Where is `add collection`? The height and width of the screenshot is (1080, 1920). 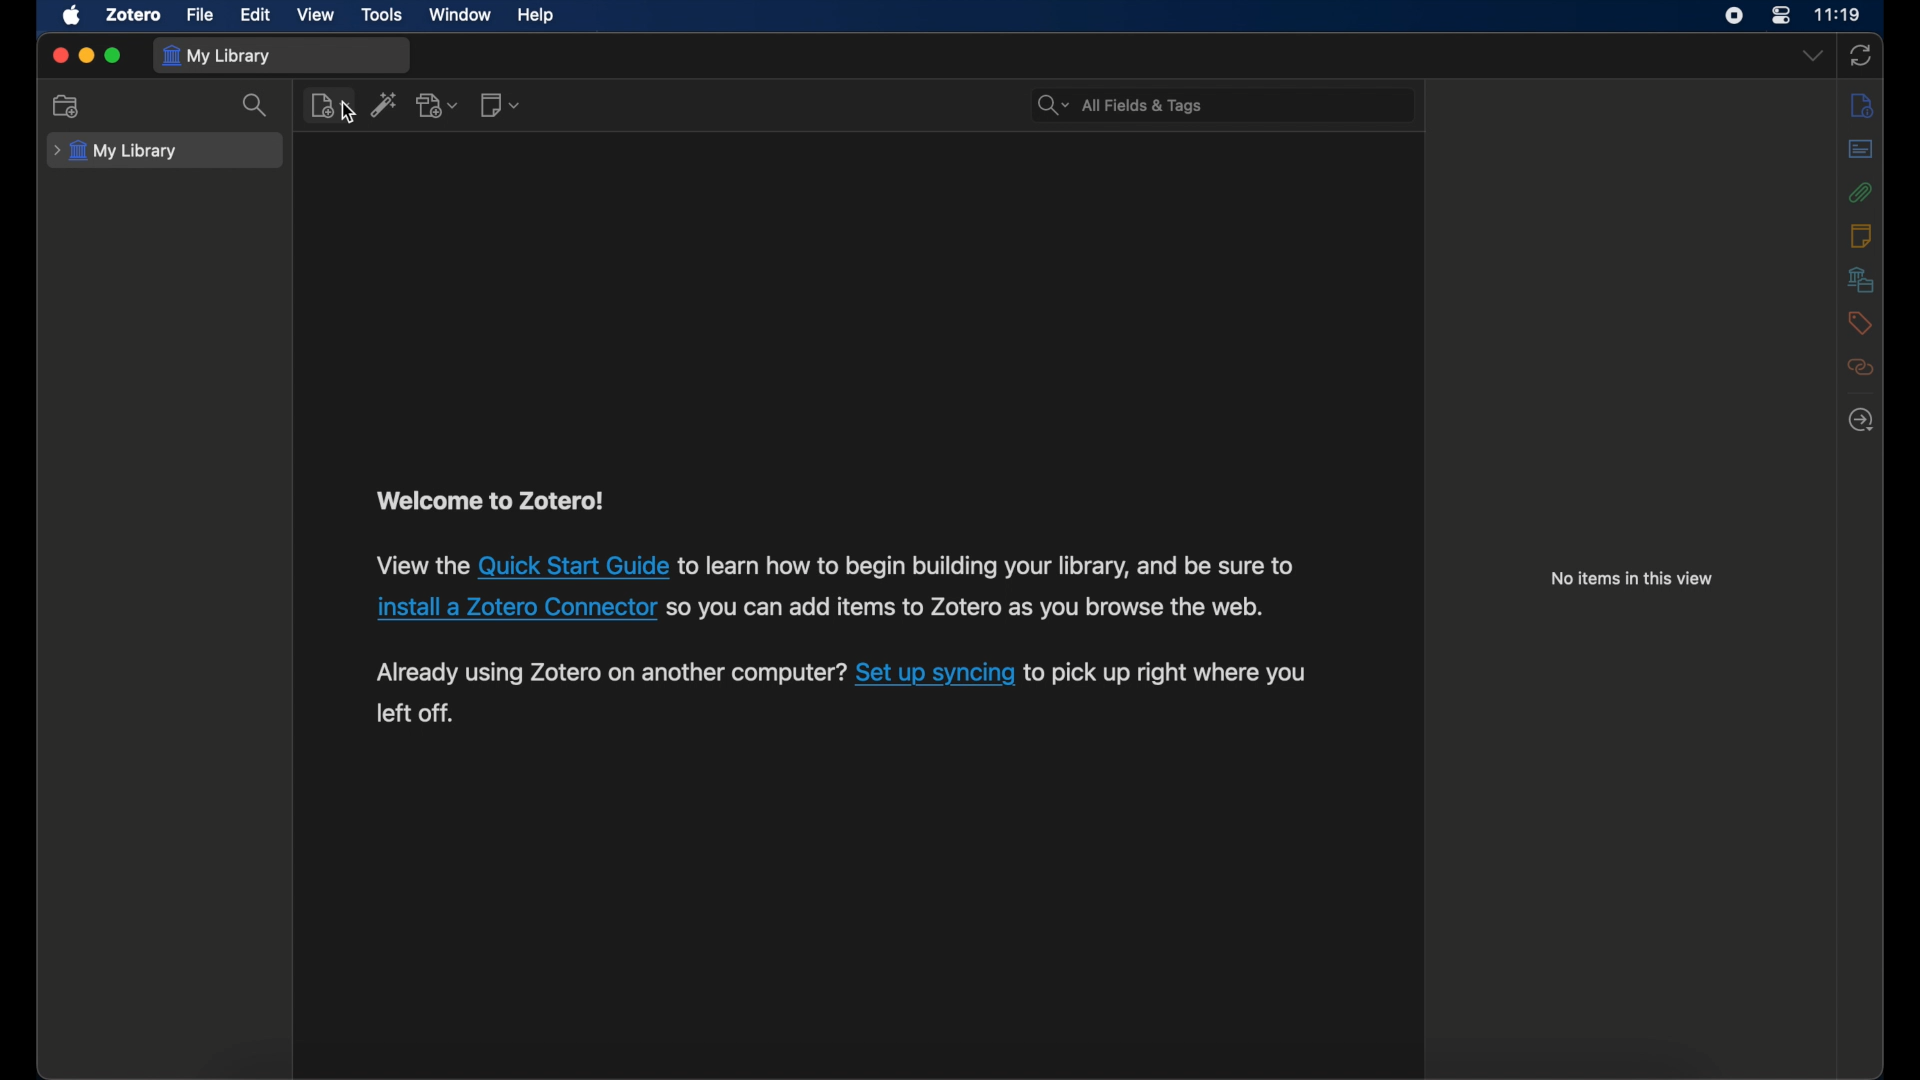 add collection is located at coordinates (67, 106).